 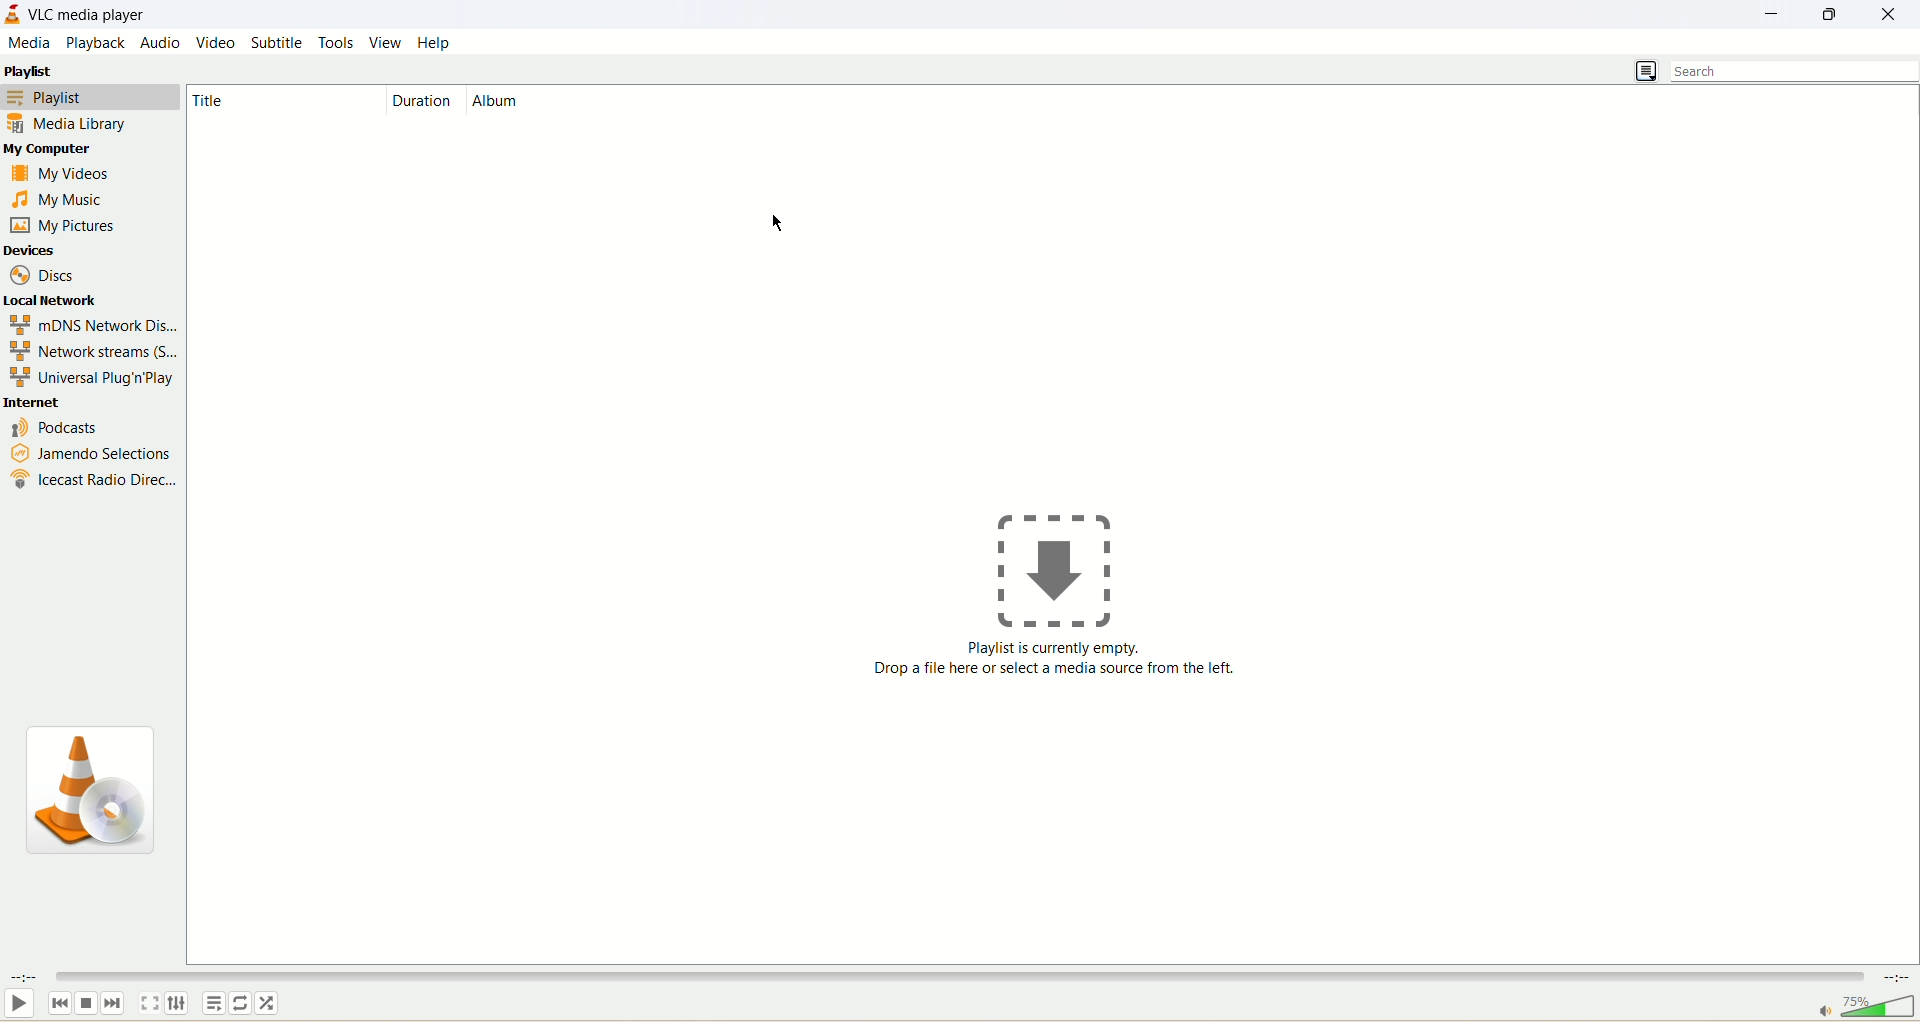 I want to click on image, so click(x=1052, y=573).